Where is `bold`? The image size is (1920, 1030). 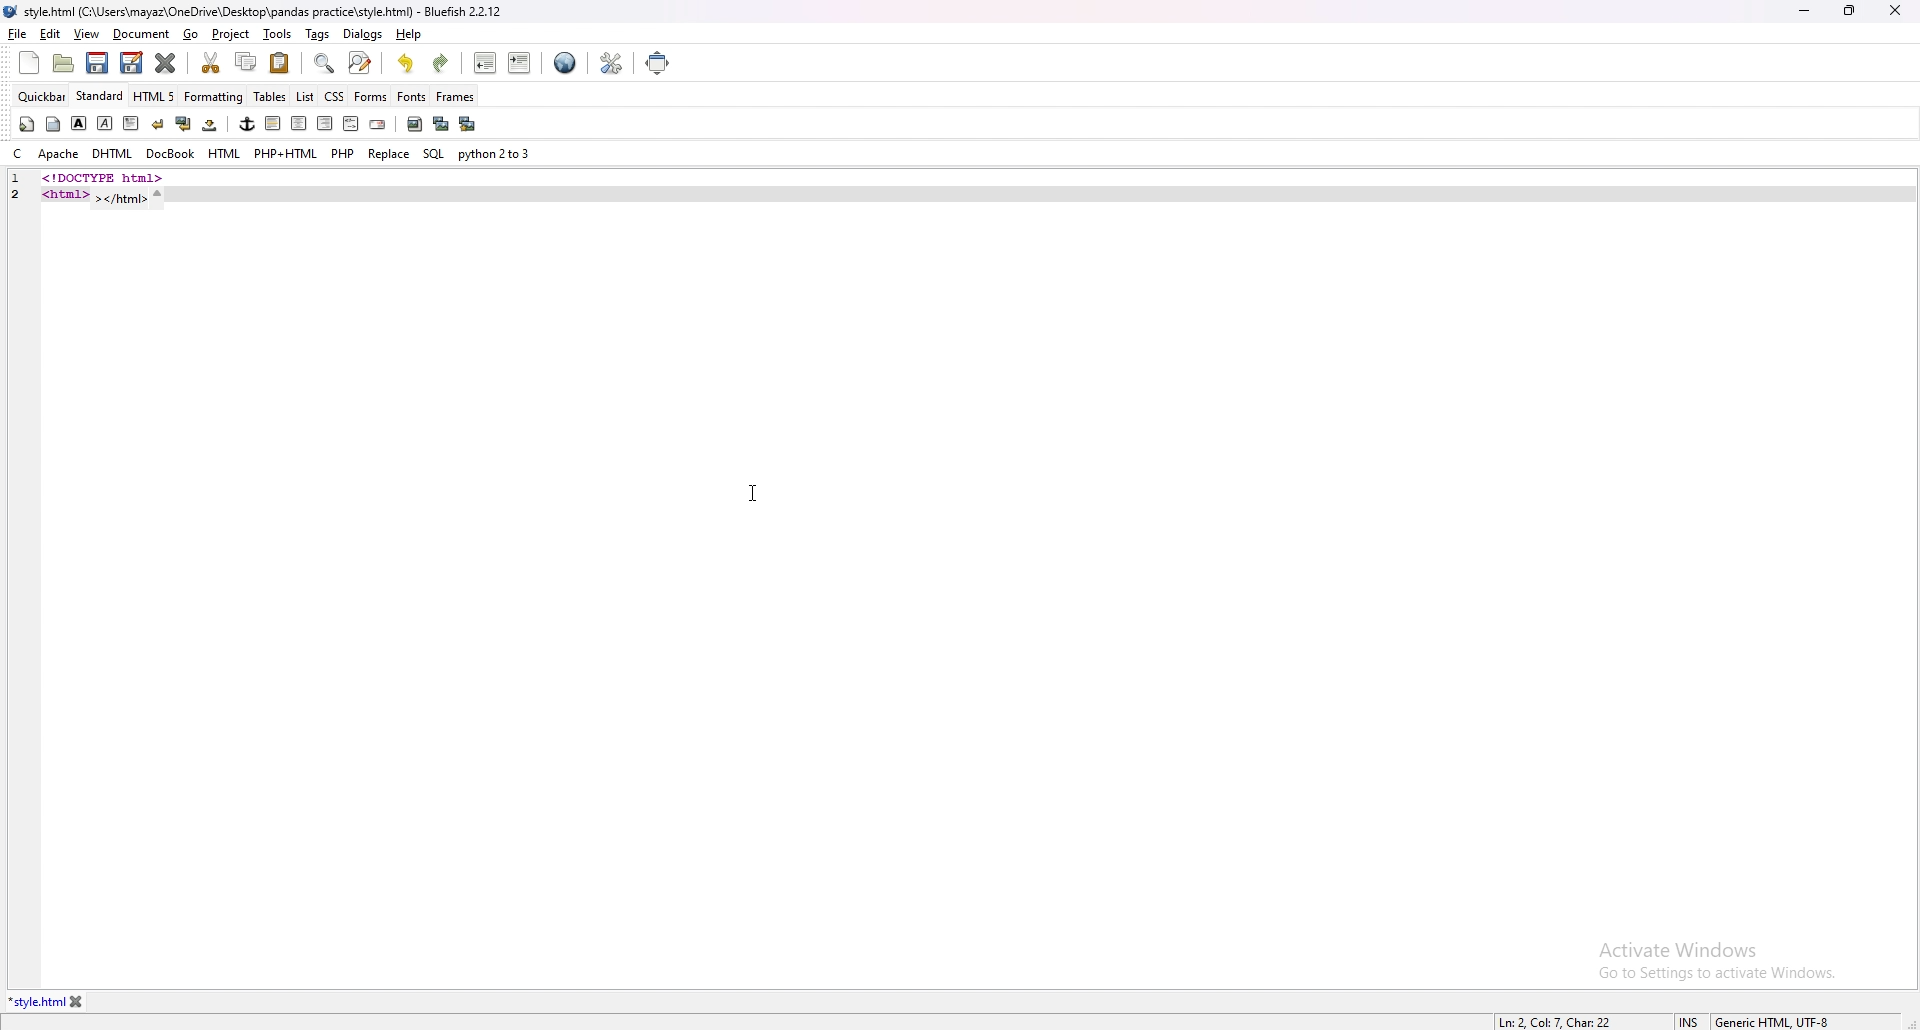
bold is located at coordinates (79, 123).